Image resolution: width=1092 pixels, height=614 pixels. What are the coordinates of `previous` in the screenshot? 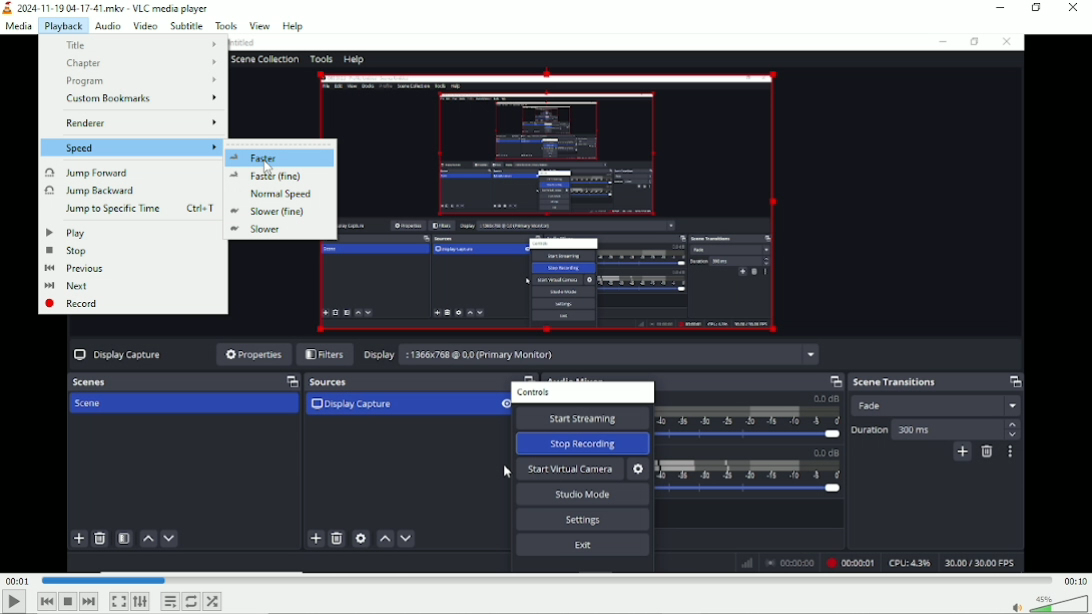 It's located at (128, 269).